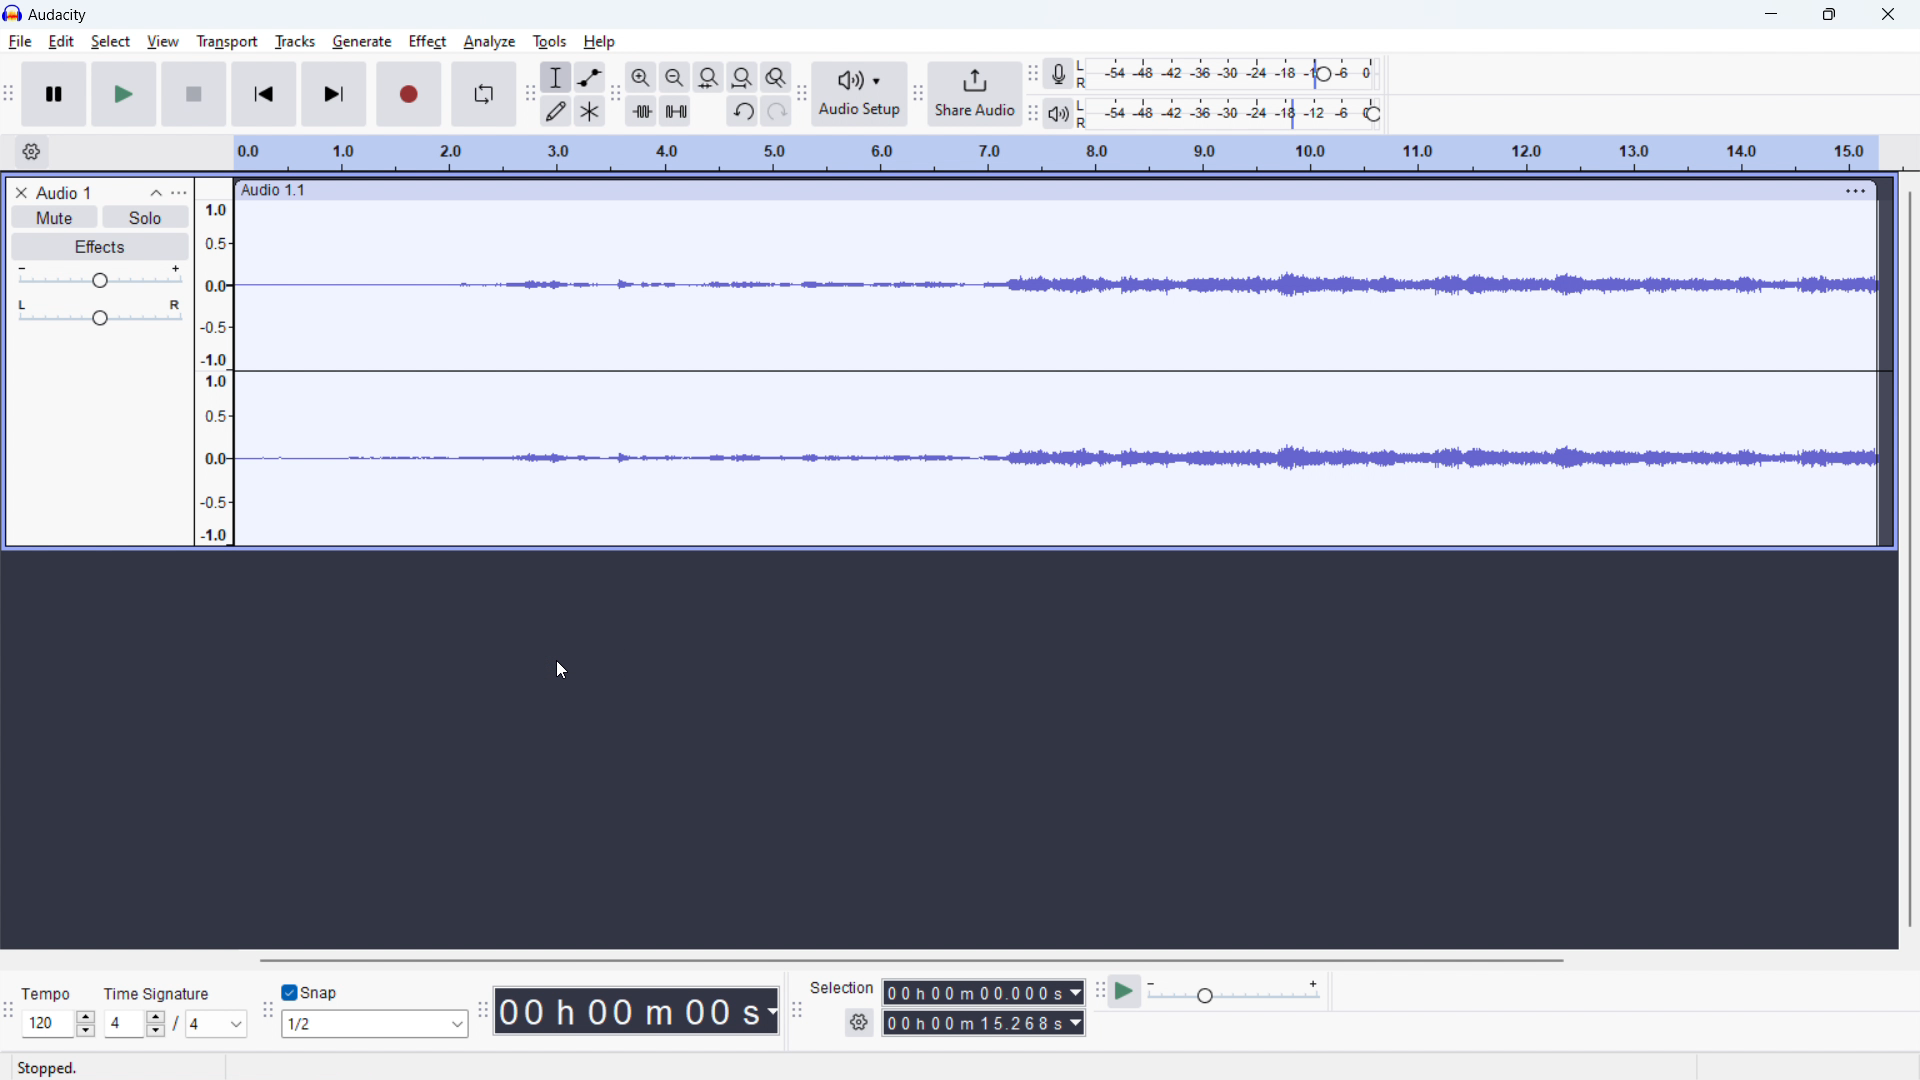  Describe the element at coordinates (556, 110) in the screenshot. I see `draw tool` at that location.